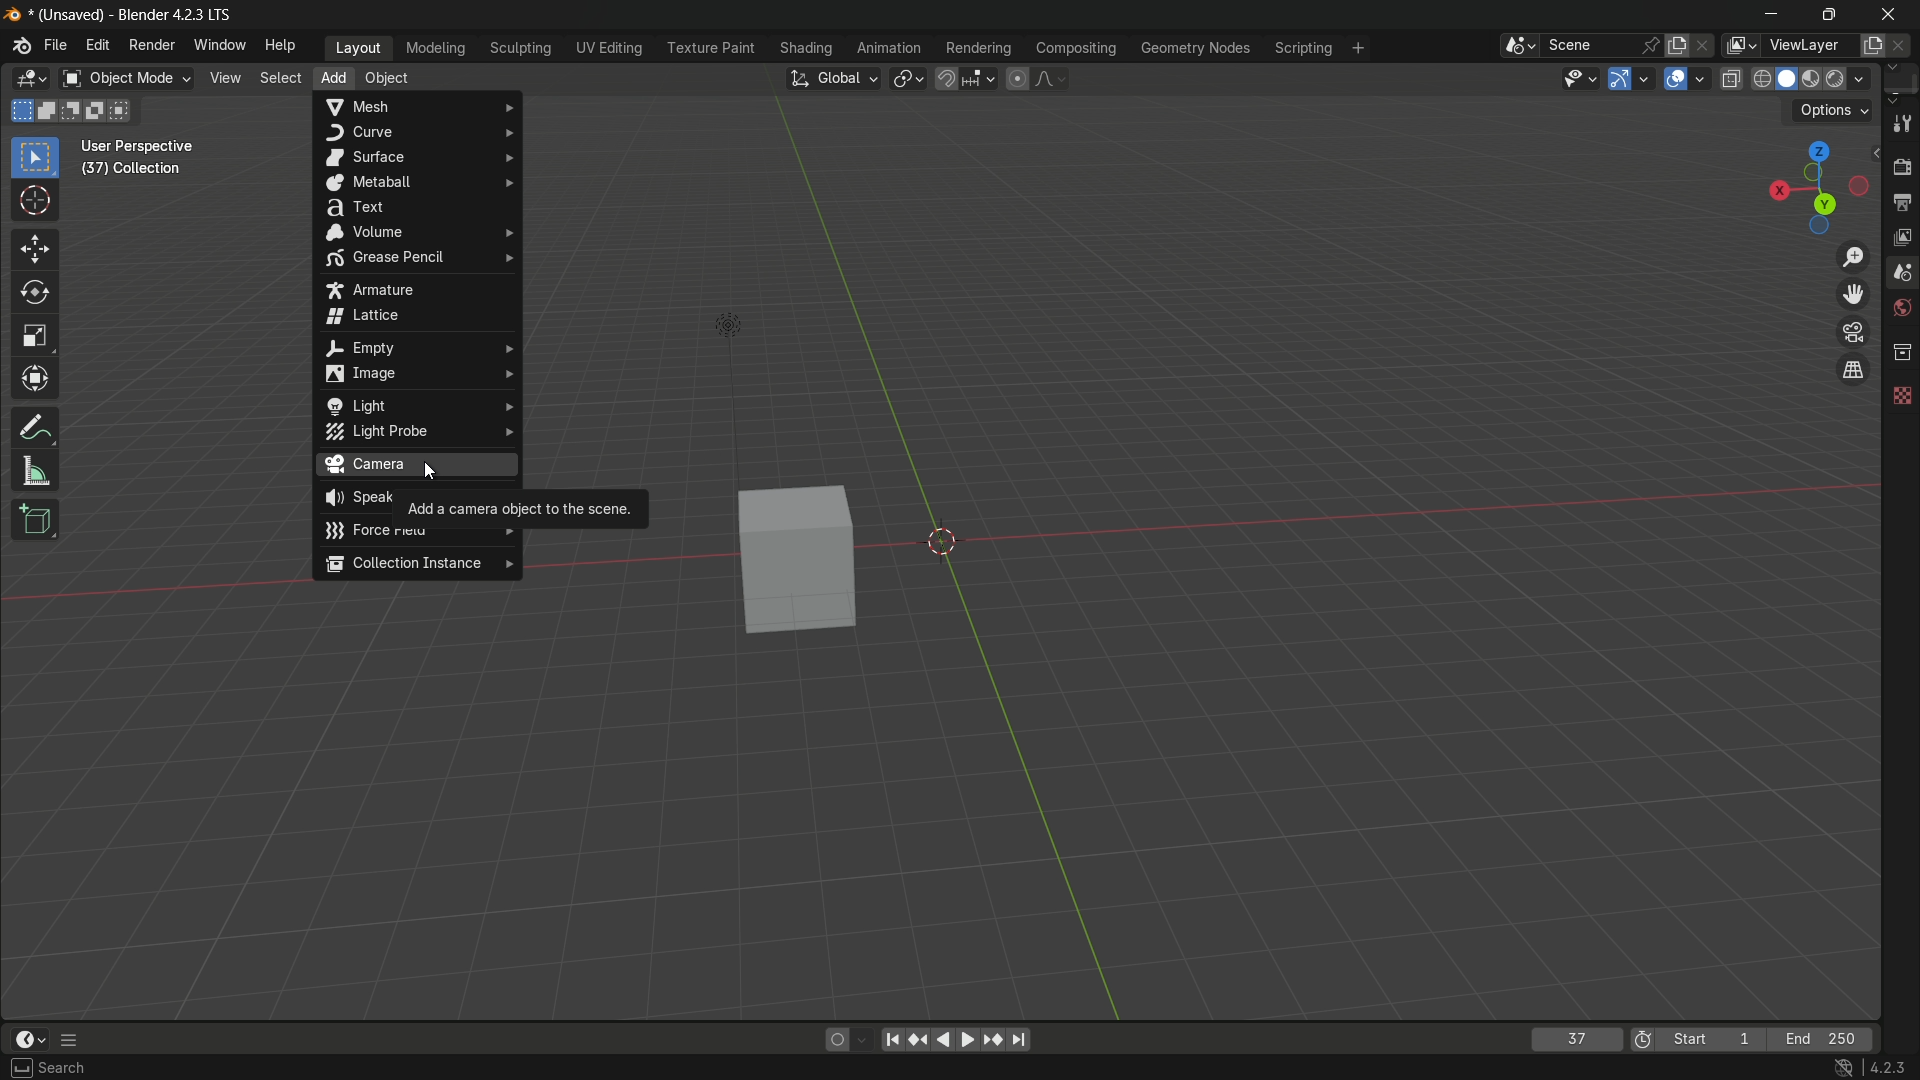 This screenshot has width=1920, height=1080. Describe the element at coordinates (36, 336) in the screenshot. I see `scale` at that location.